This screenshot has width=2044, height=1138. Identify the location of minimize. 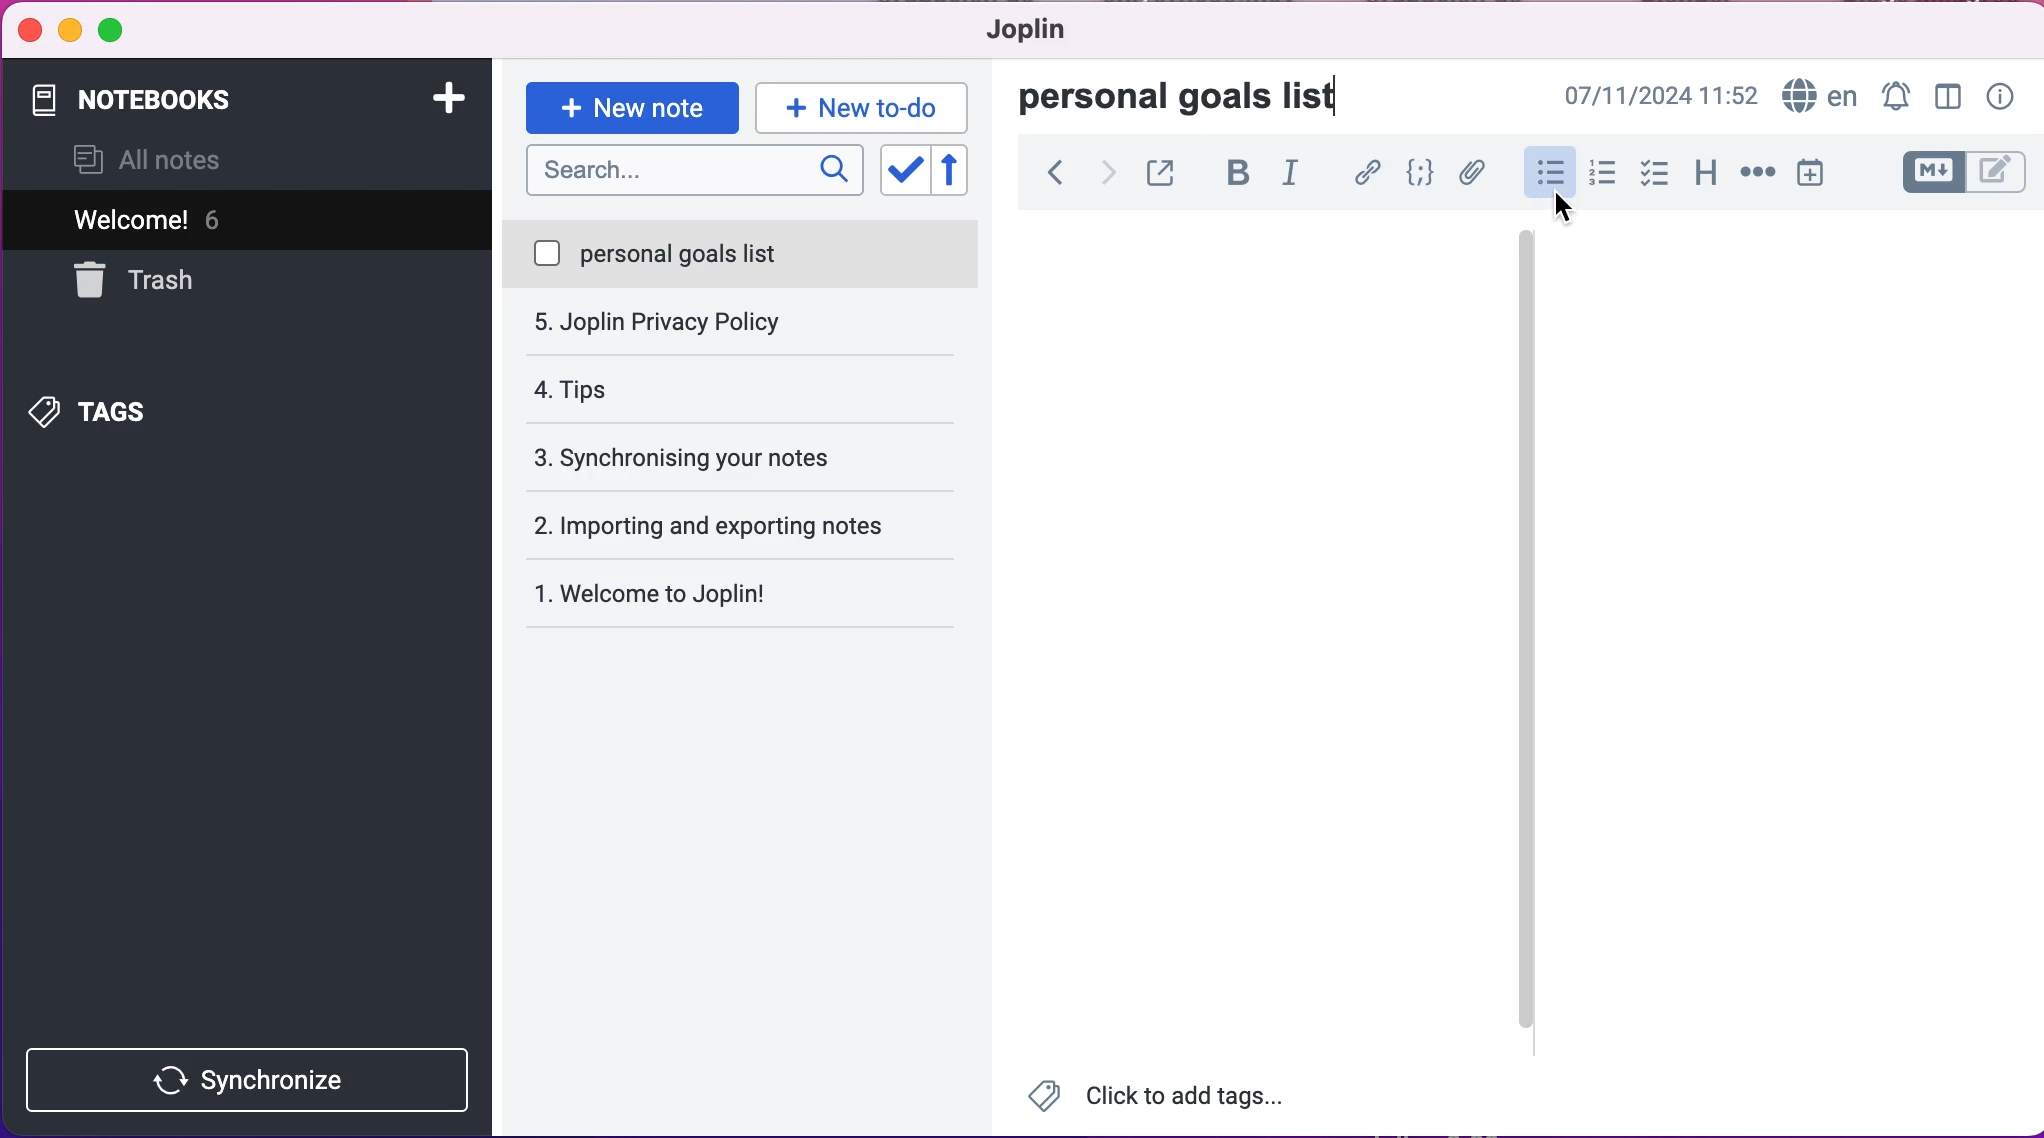
(69, 31).